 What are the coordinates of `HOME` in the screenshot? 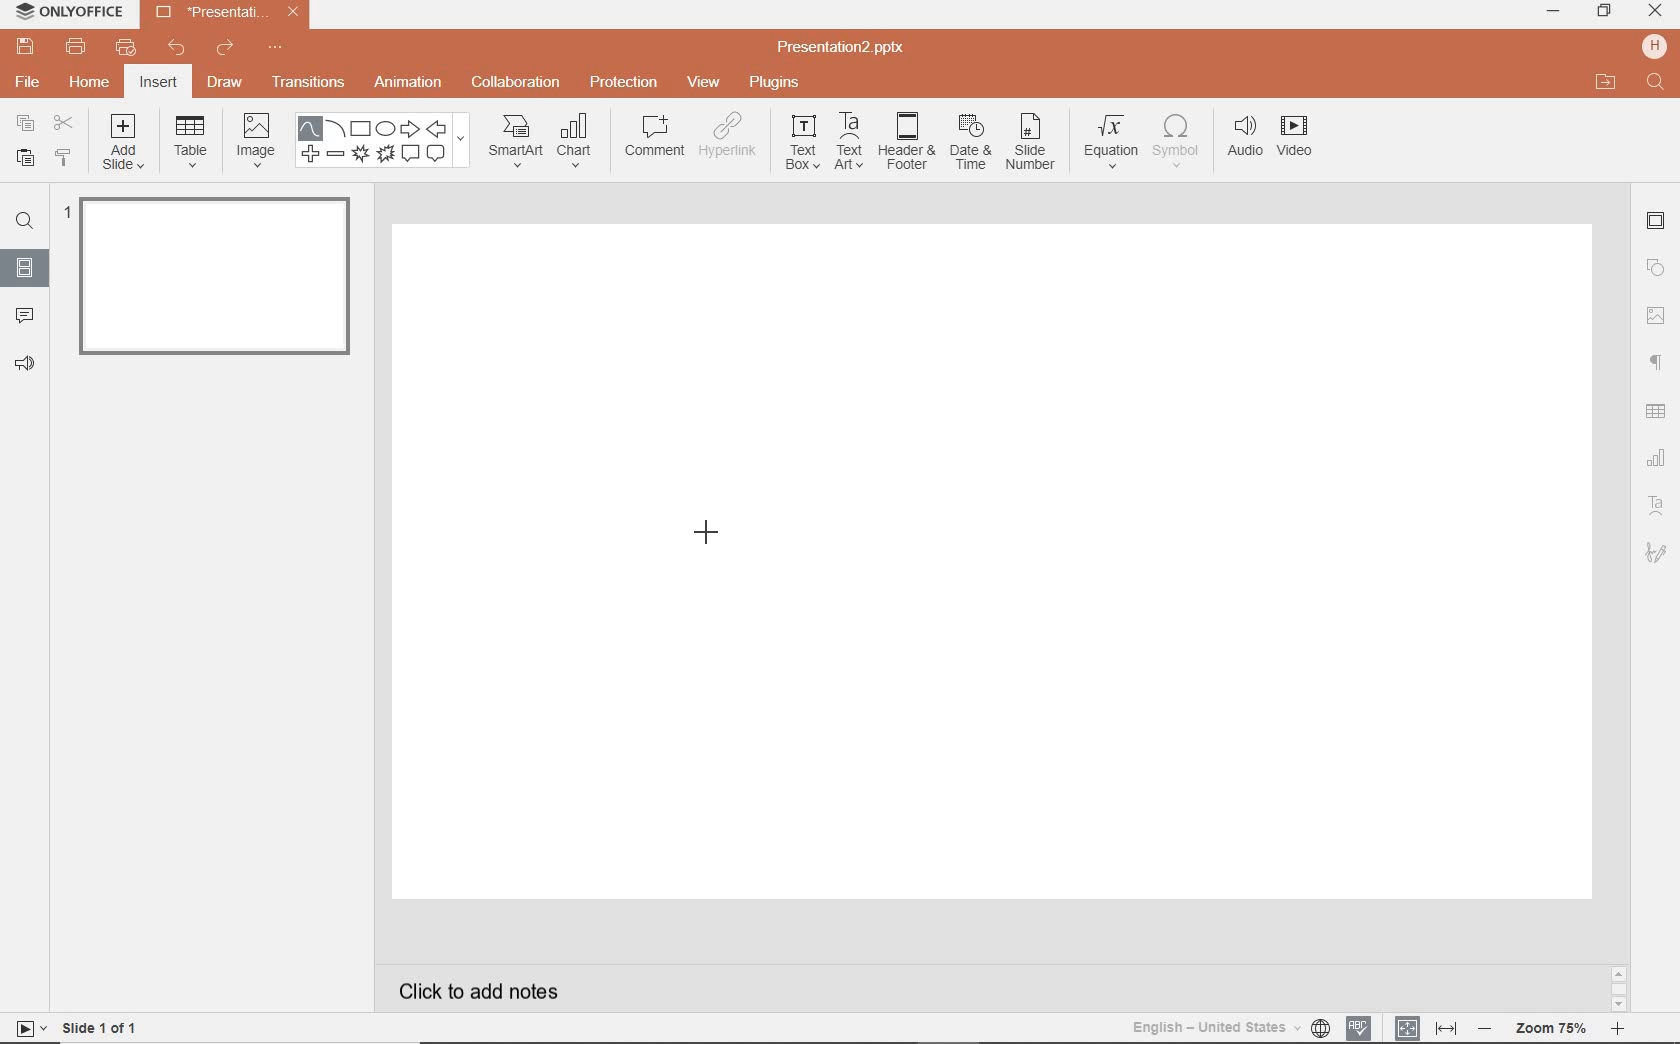 It's located at (88, 84).